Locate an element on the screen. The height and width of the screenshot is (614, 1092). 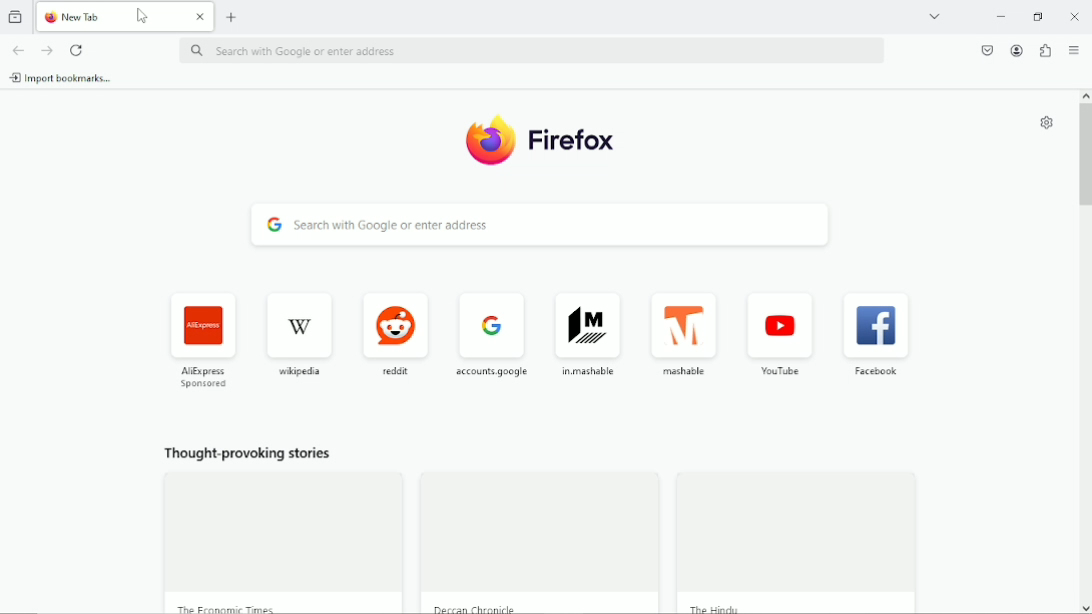
Deccan chronicle is located at coordinates (478, 608).